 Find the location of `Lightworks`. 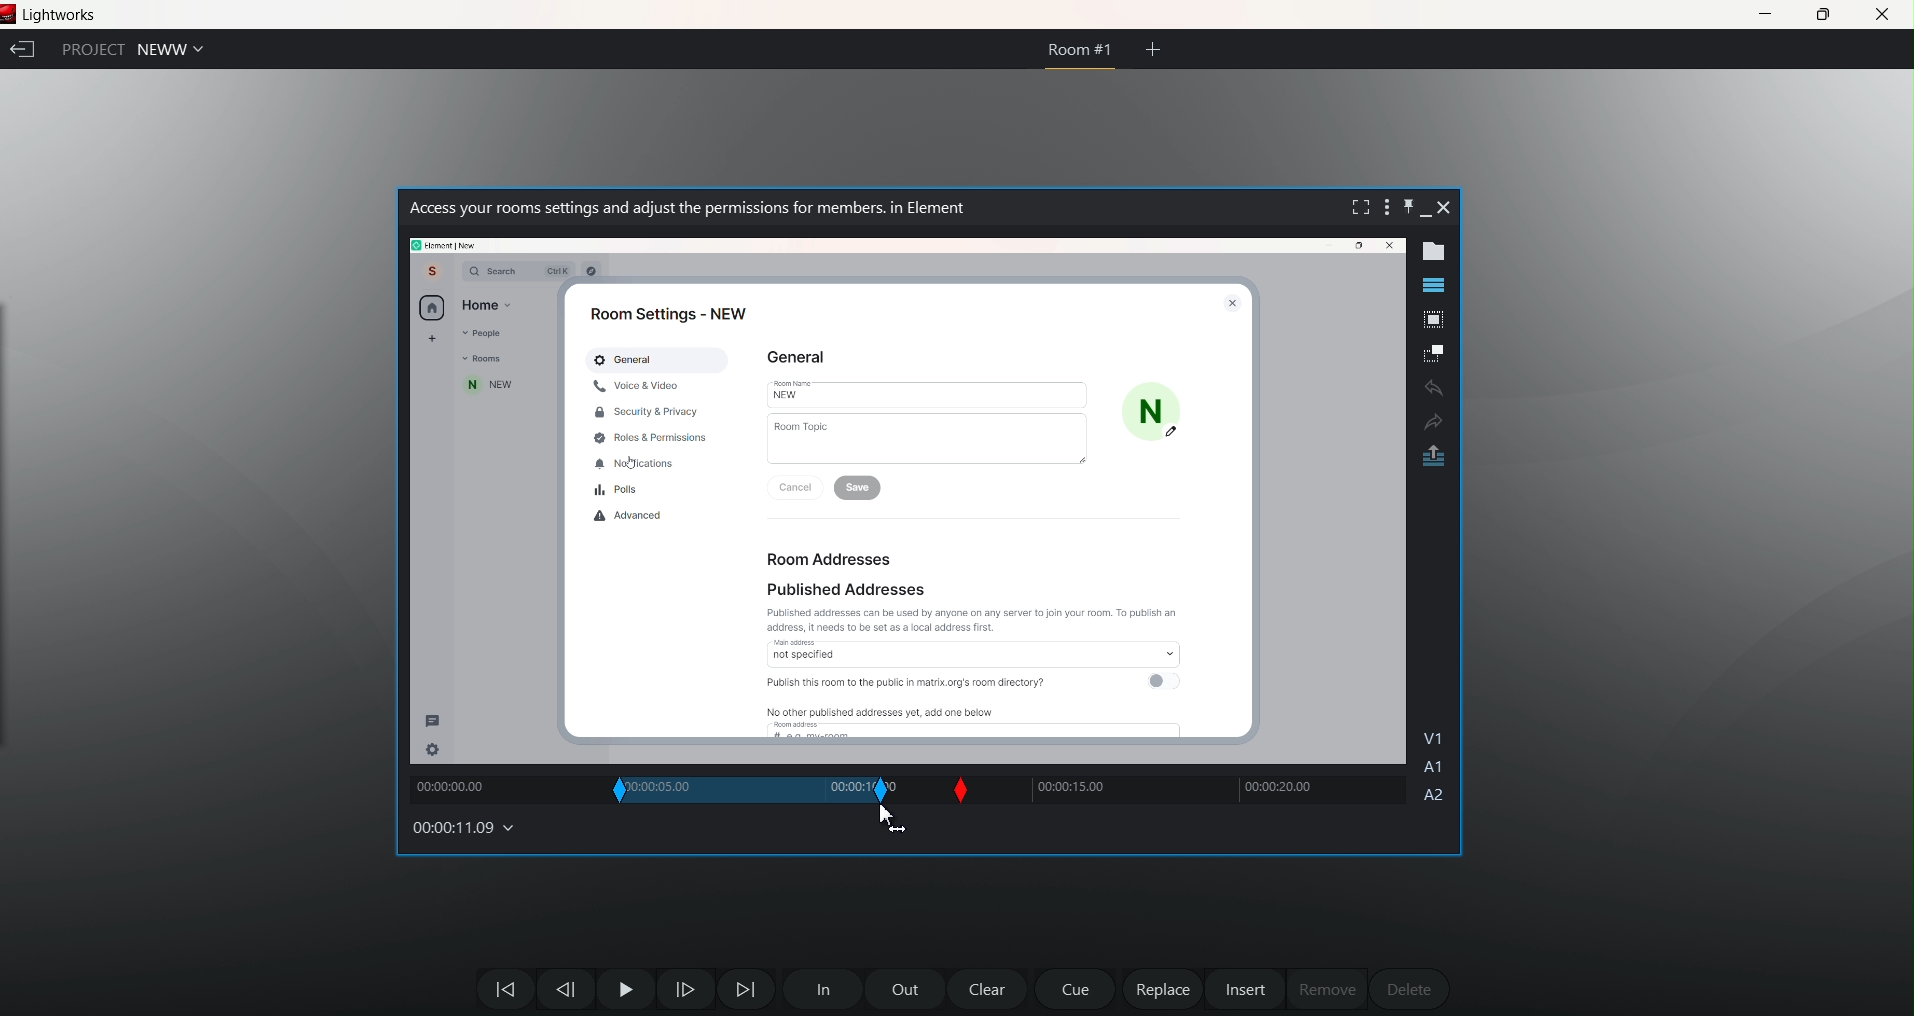

Lightworks is located at coordinates (69, 13).